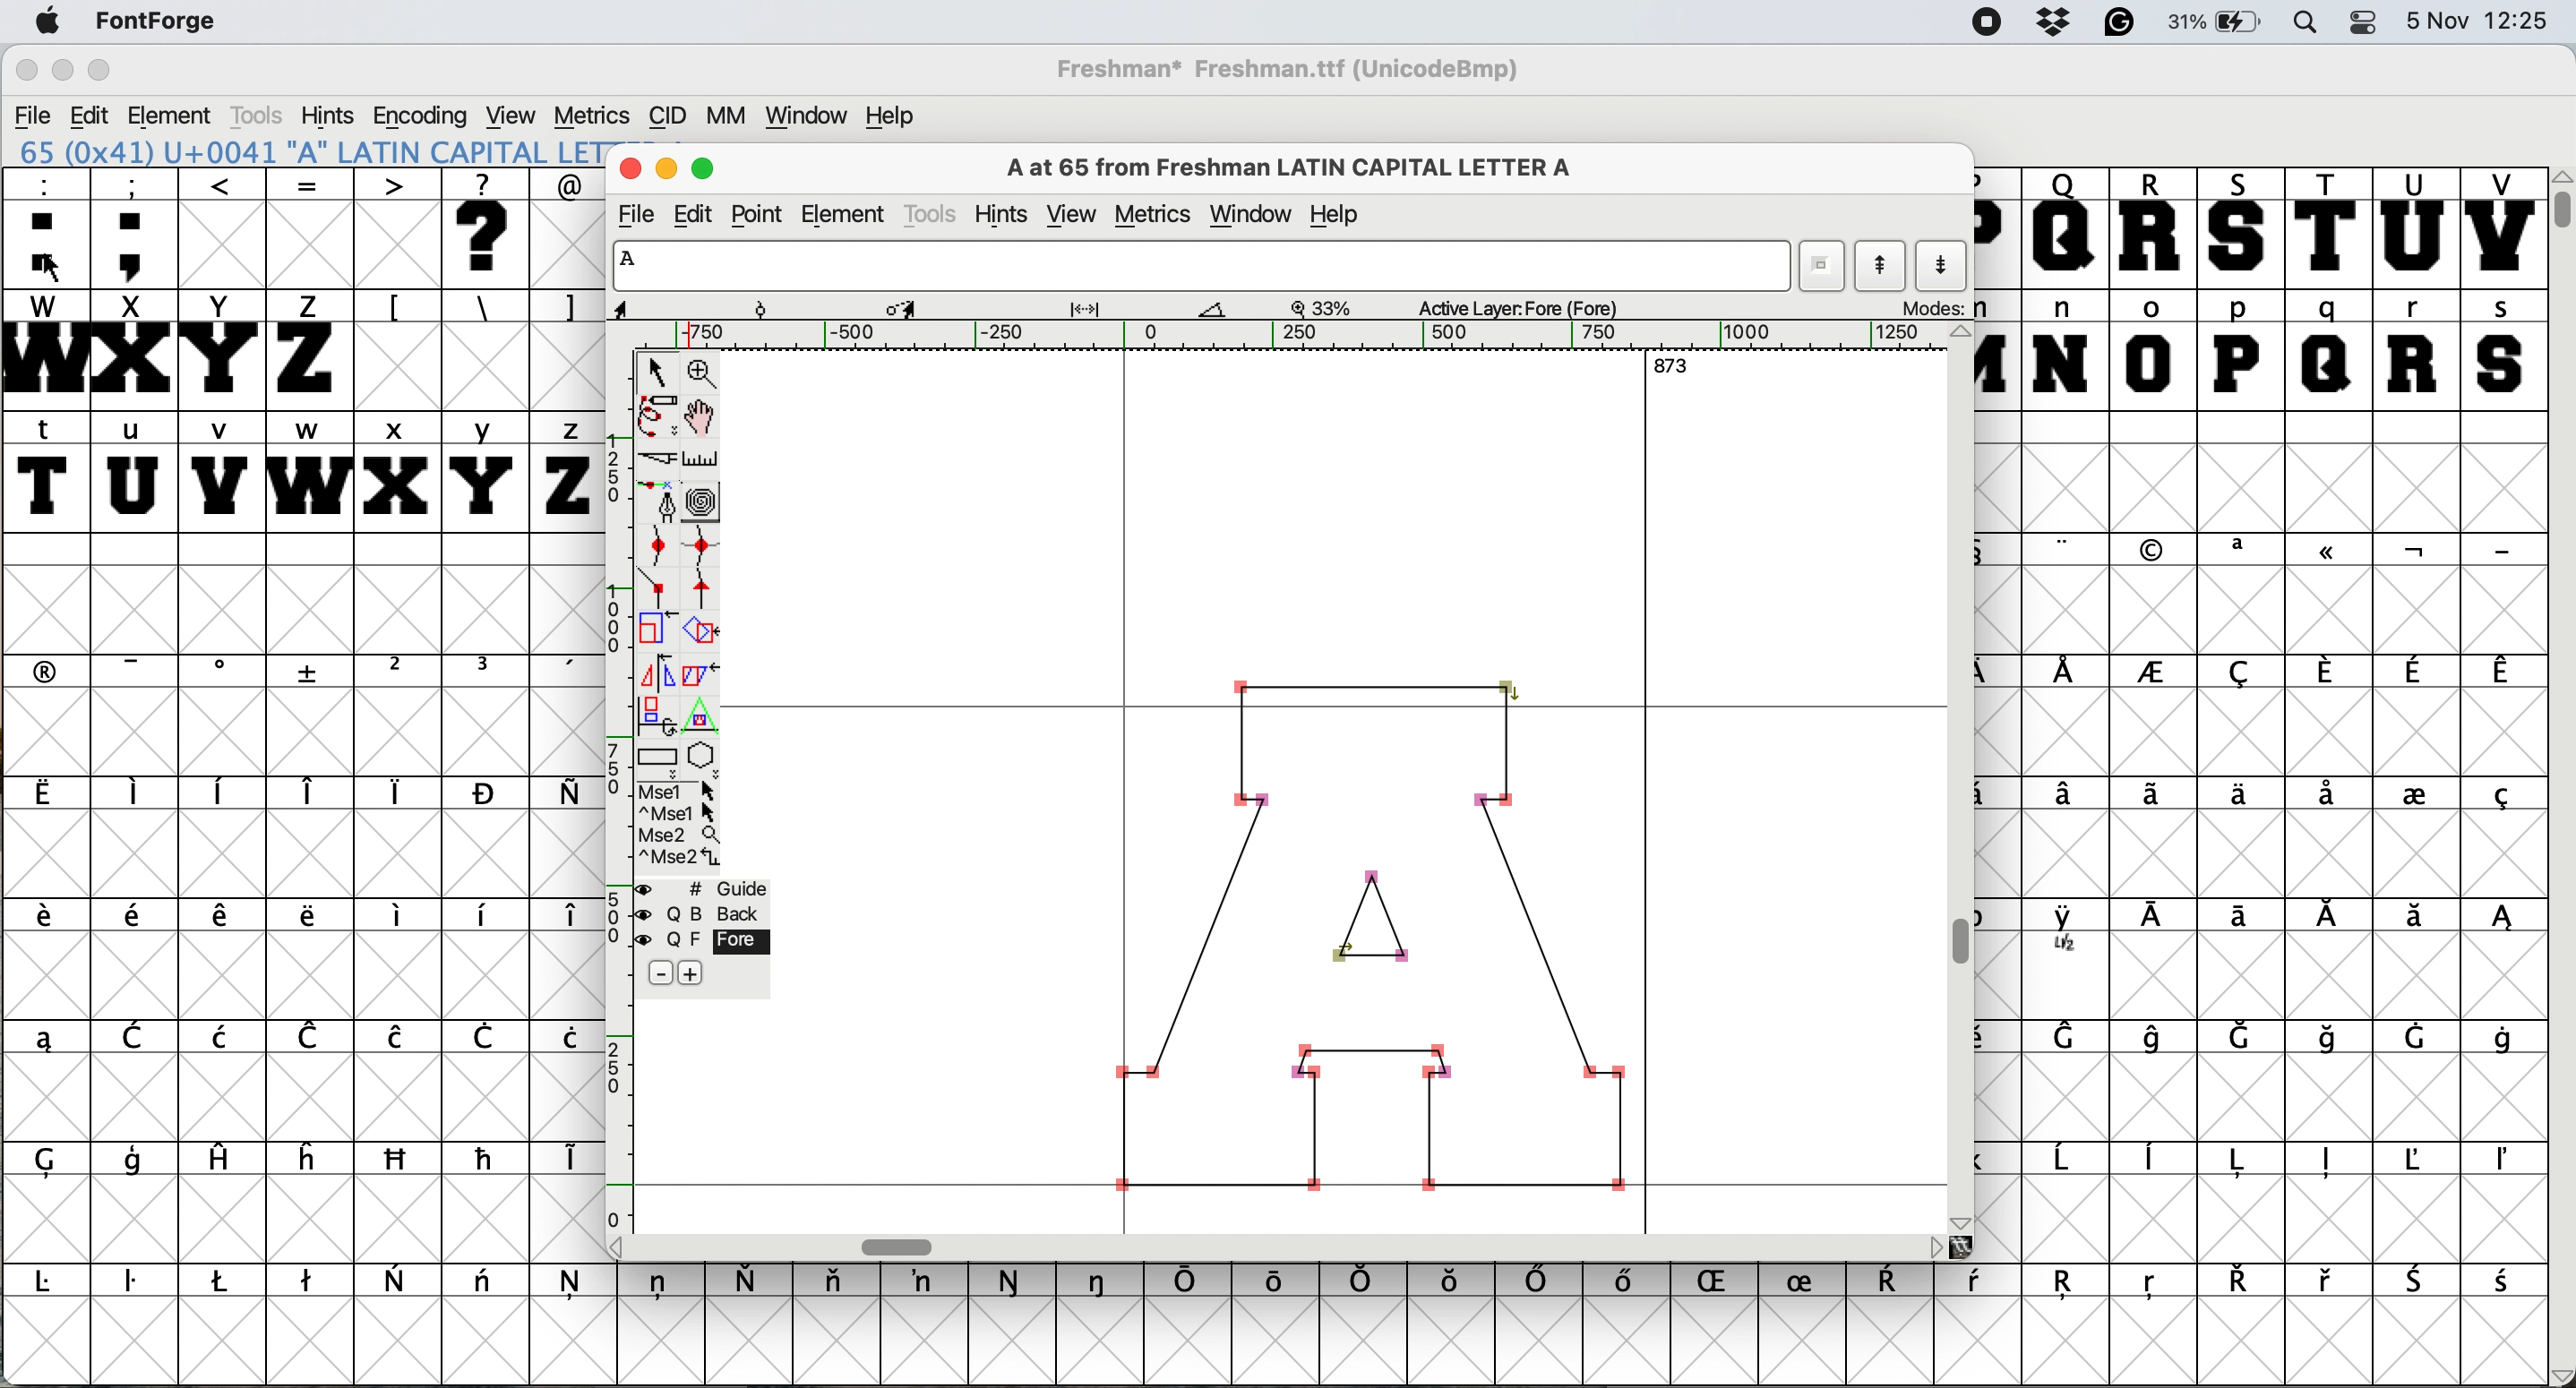 This screenshot has height=1388, width=2576. What do you see at coordinates (308, 917) in the screenshot?
I see `symbol` at bounding box center [308, 917].